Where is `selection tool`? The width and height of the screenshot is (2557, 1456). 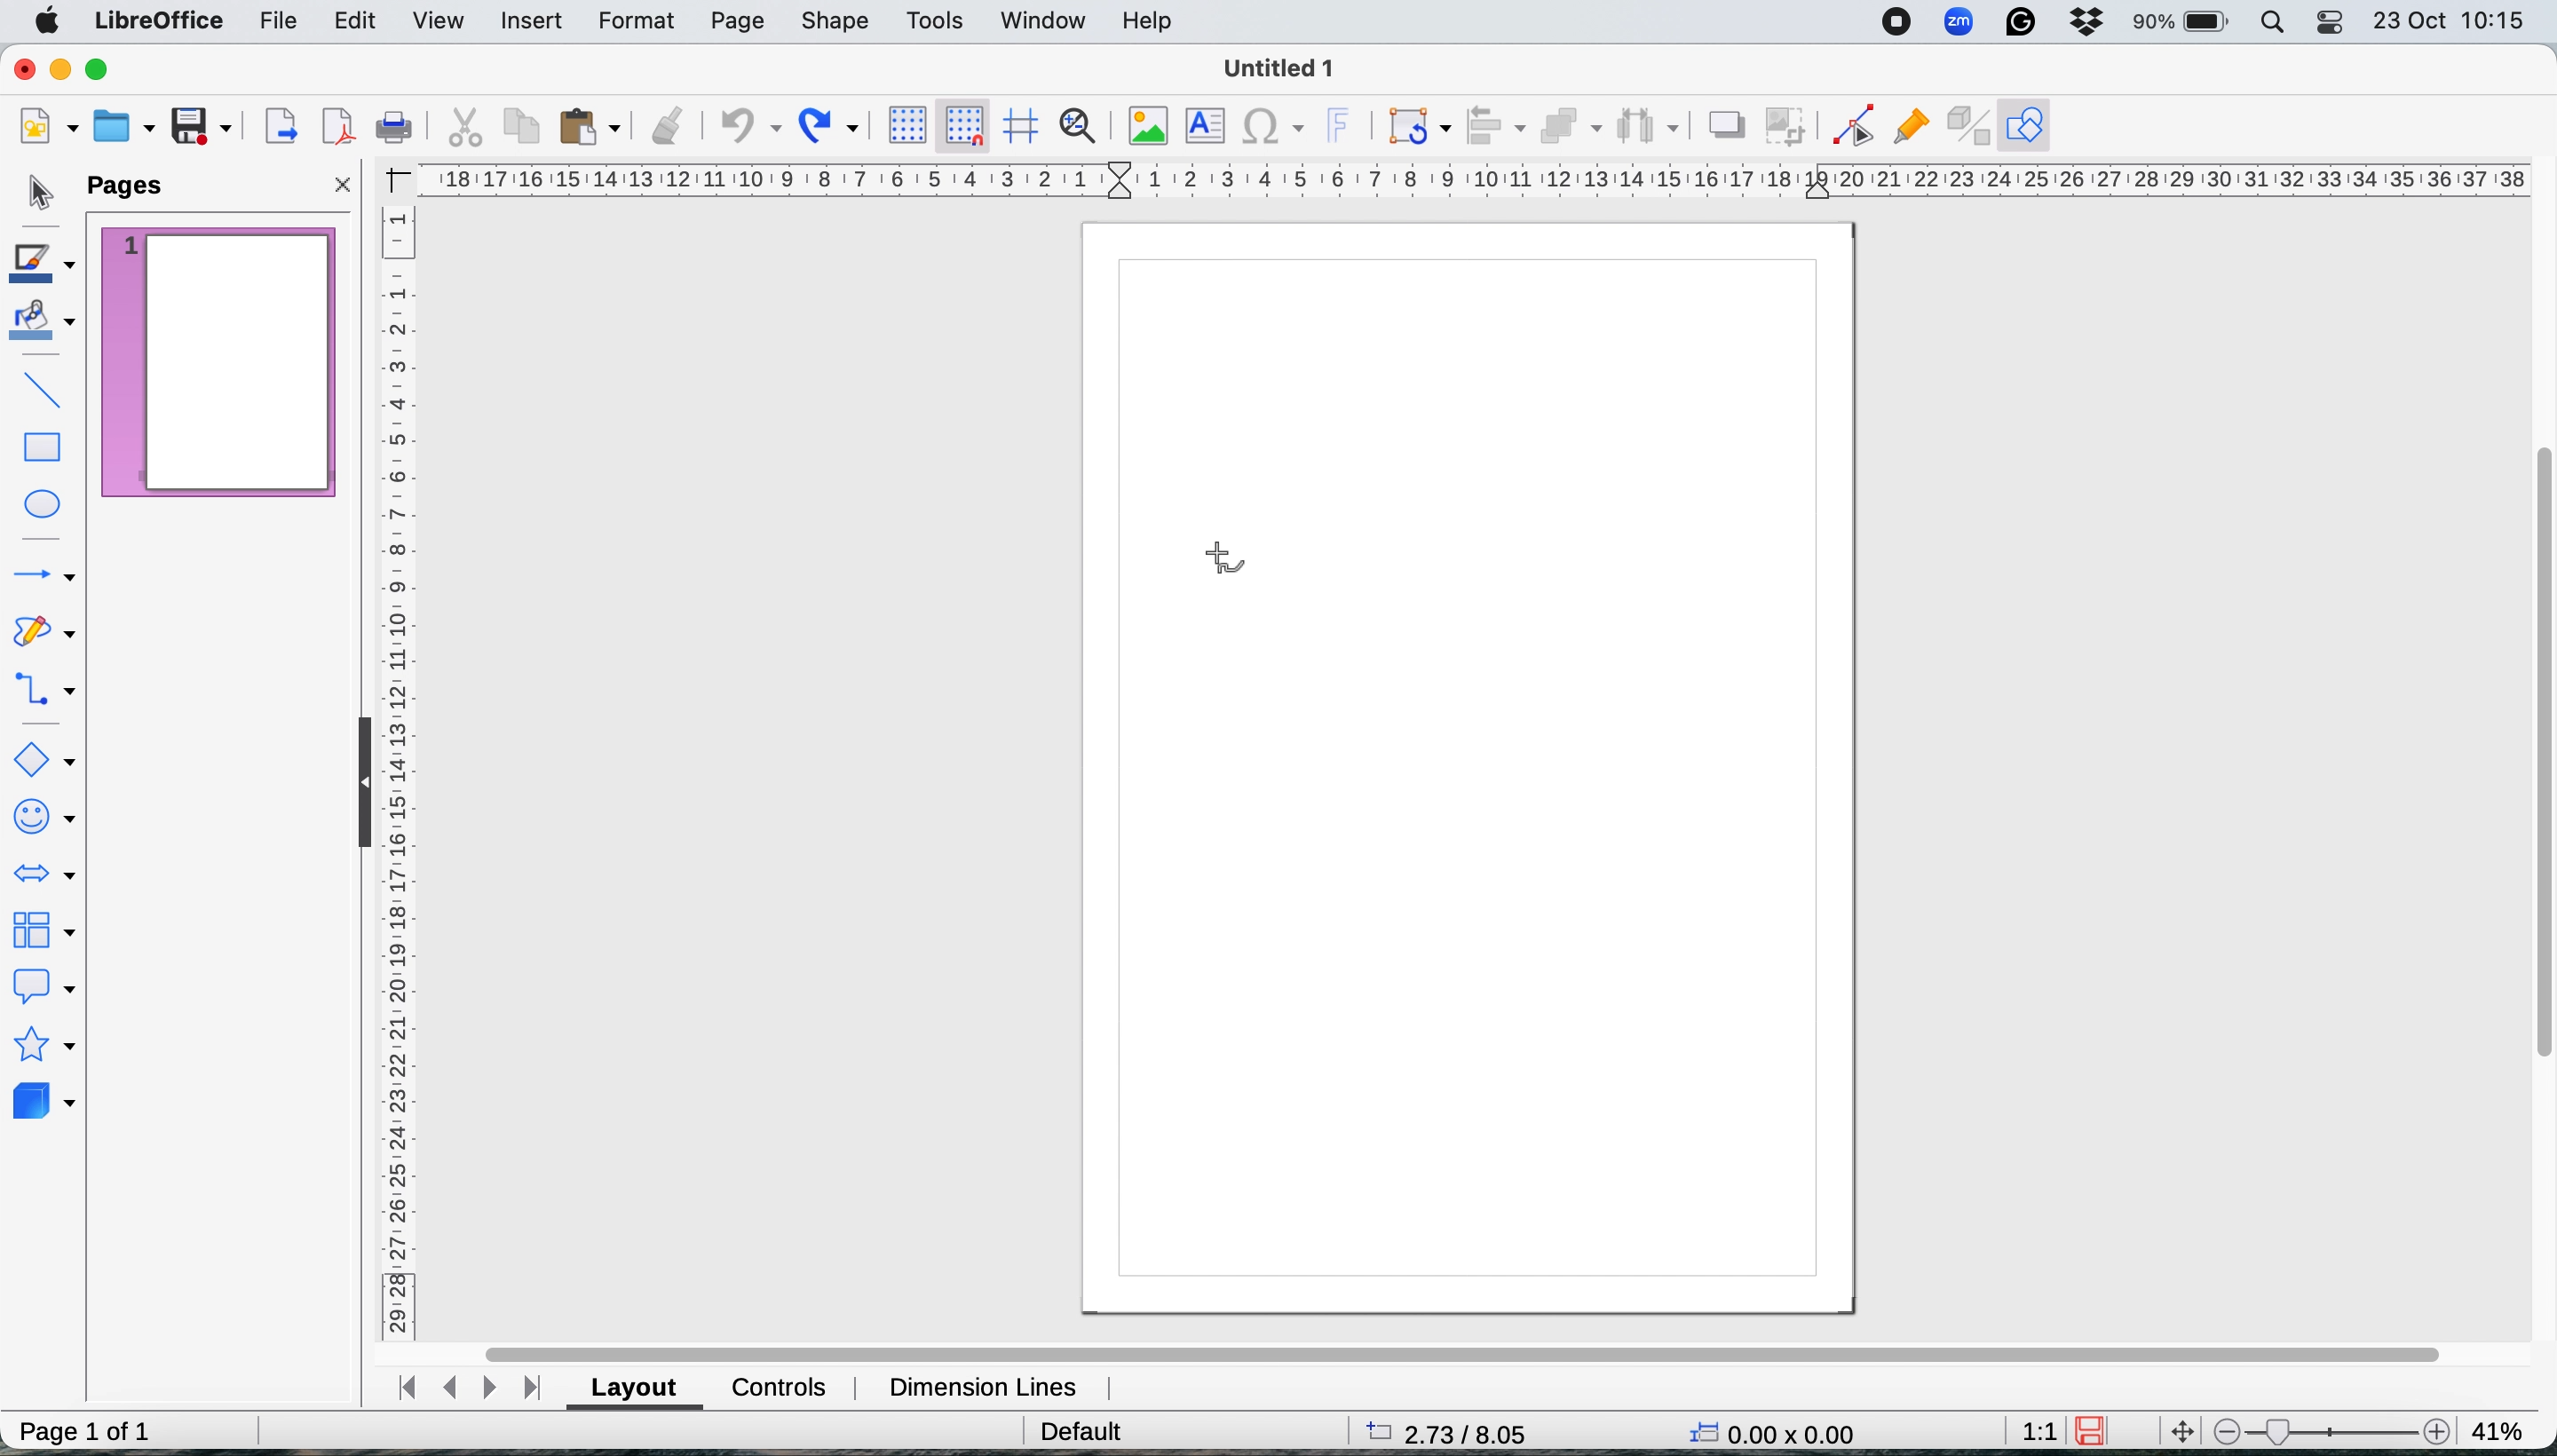 selection tool is located at coordinates (37, 190).